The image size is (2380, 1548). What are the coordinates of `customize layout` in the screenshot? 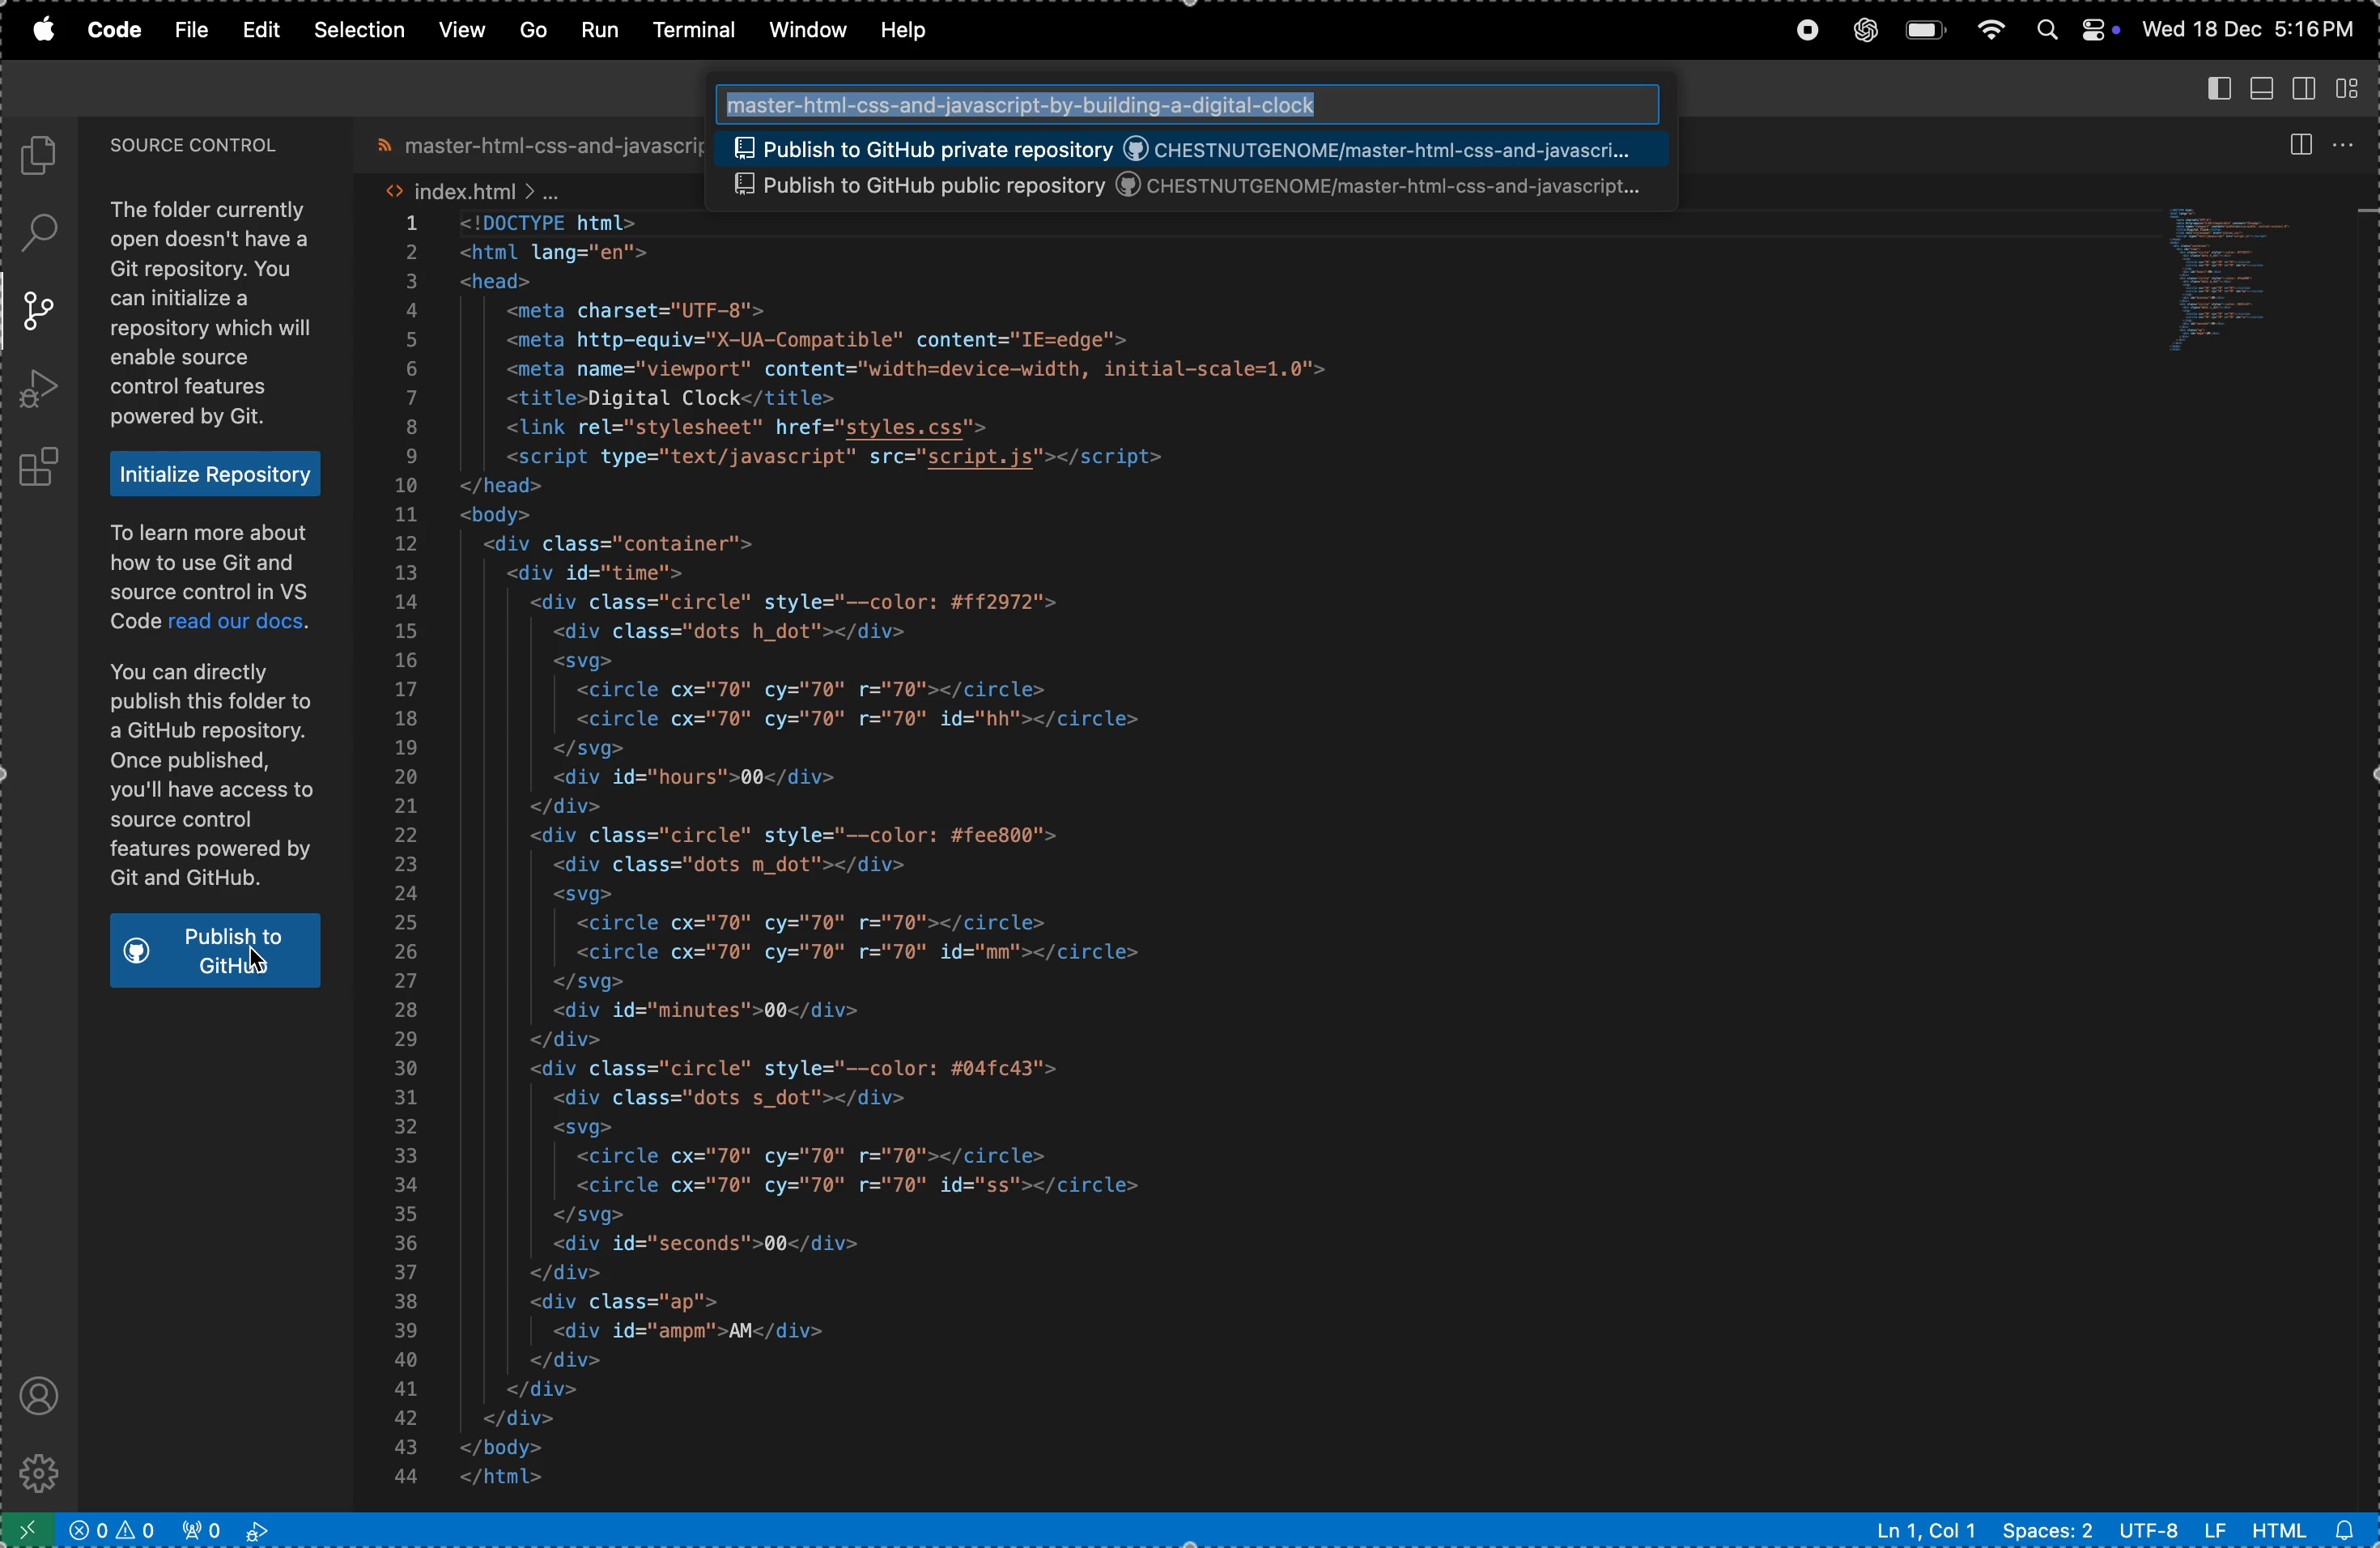 It's located at (2349, 87).